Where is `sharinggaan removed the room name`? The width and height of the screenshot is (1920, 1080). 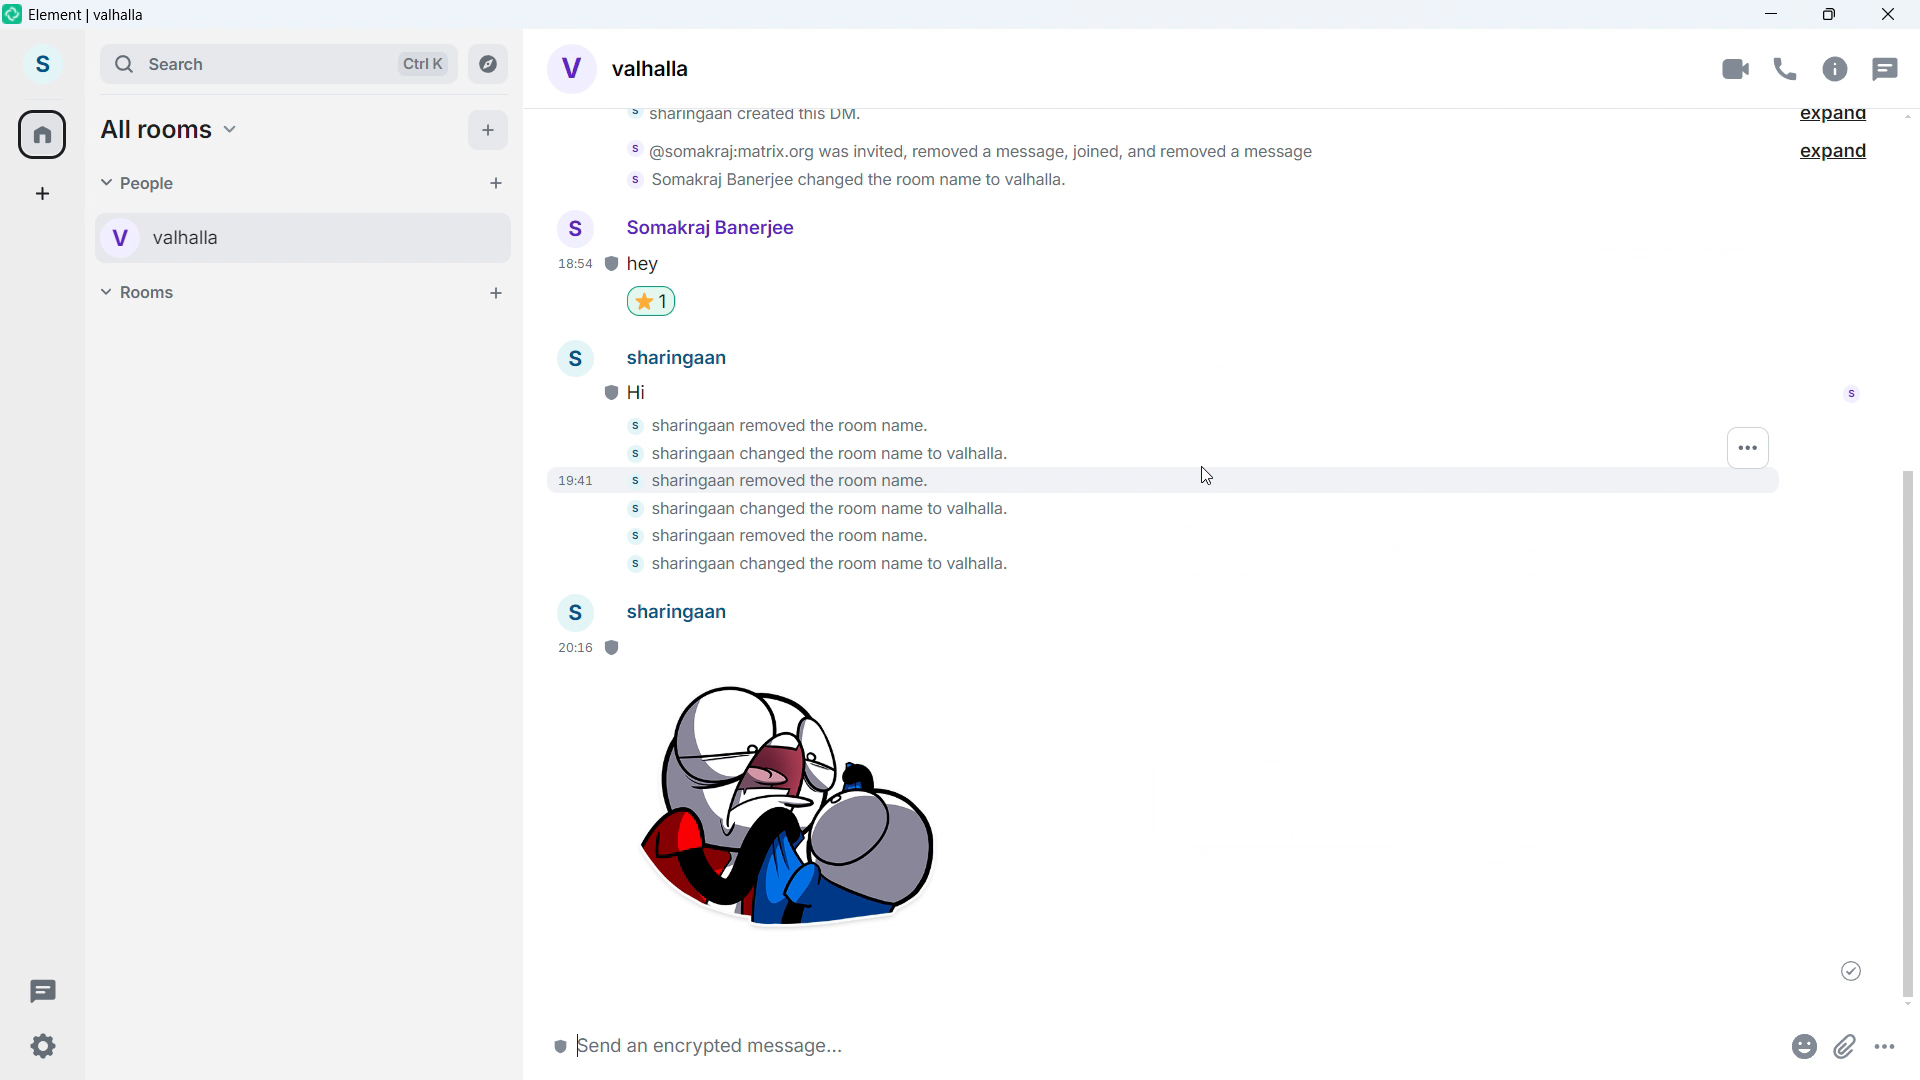 sharinggaan removed the room name is located at coordinates (806, 428).